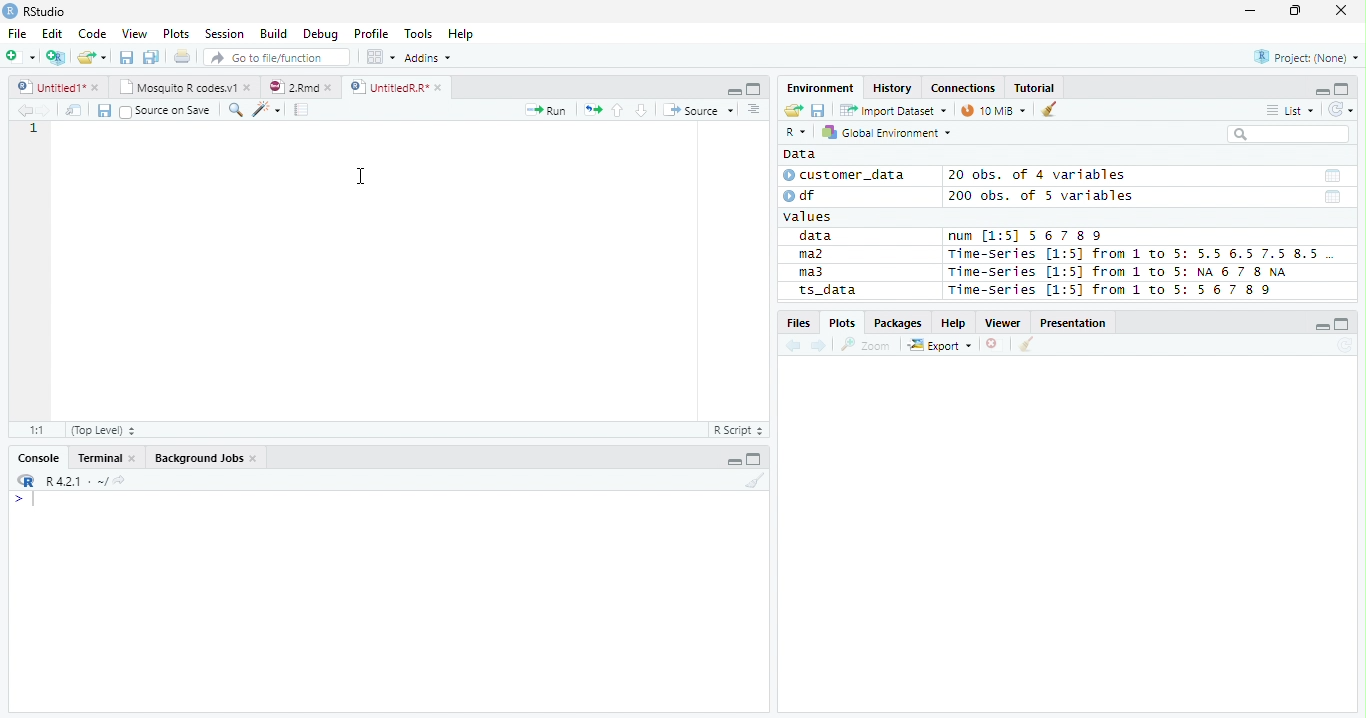 The width and height of the screenshot is (1366, 718). I want to click on Zoom, so click(866, 345).